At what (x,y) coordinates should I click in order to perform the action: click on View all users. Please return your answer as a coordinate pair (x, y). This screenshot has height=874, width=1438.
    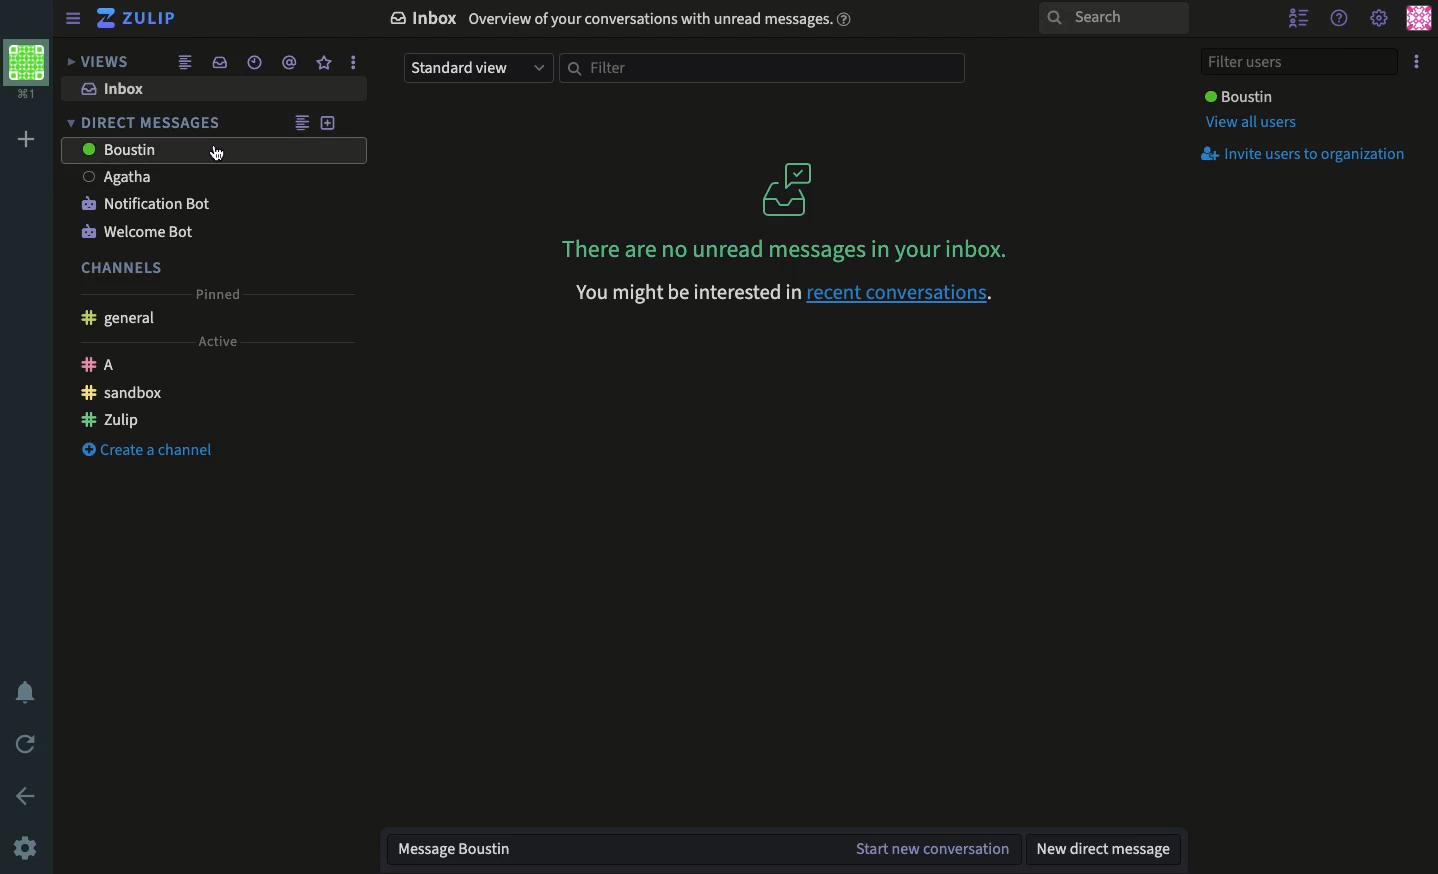
    Looking at the image, I should click on (1250, 123).